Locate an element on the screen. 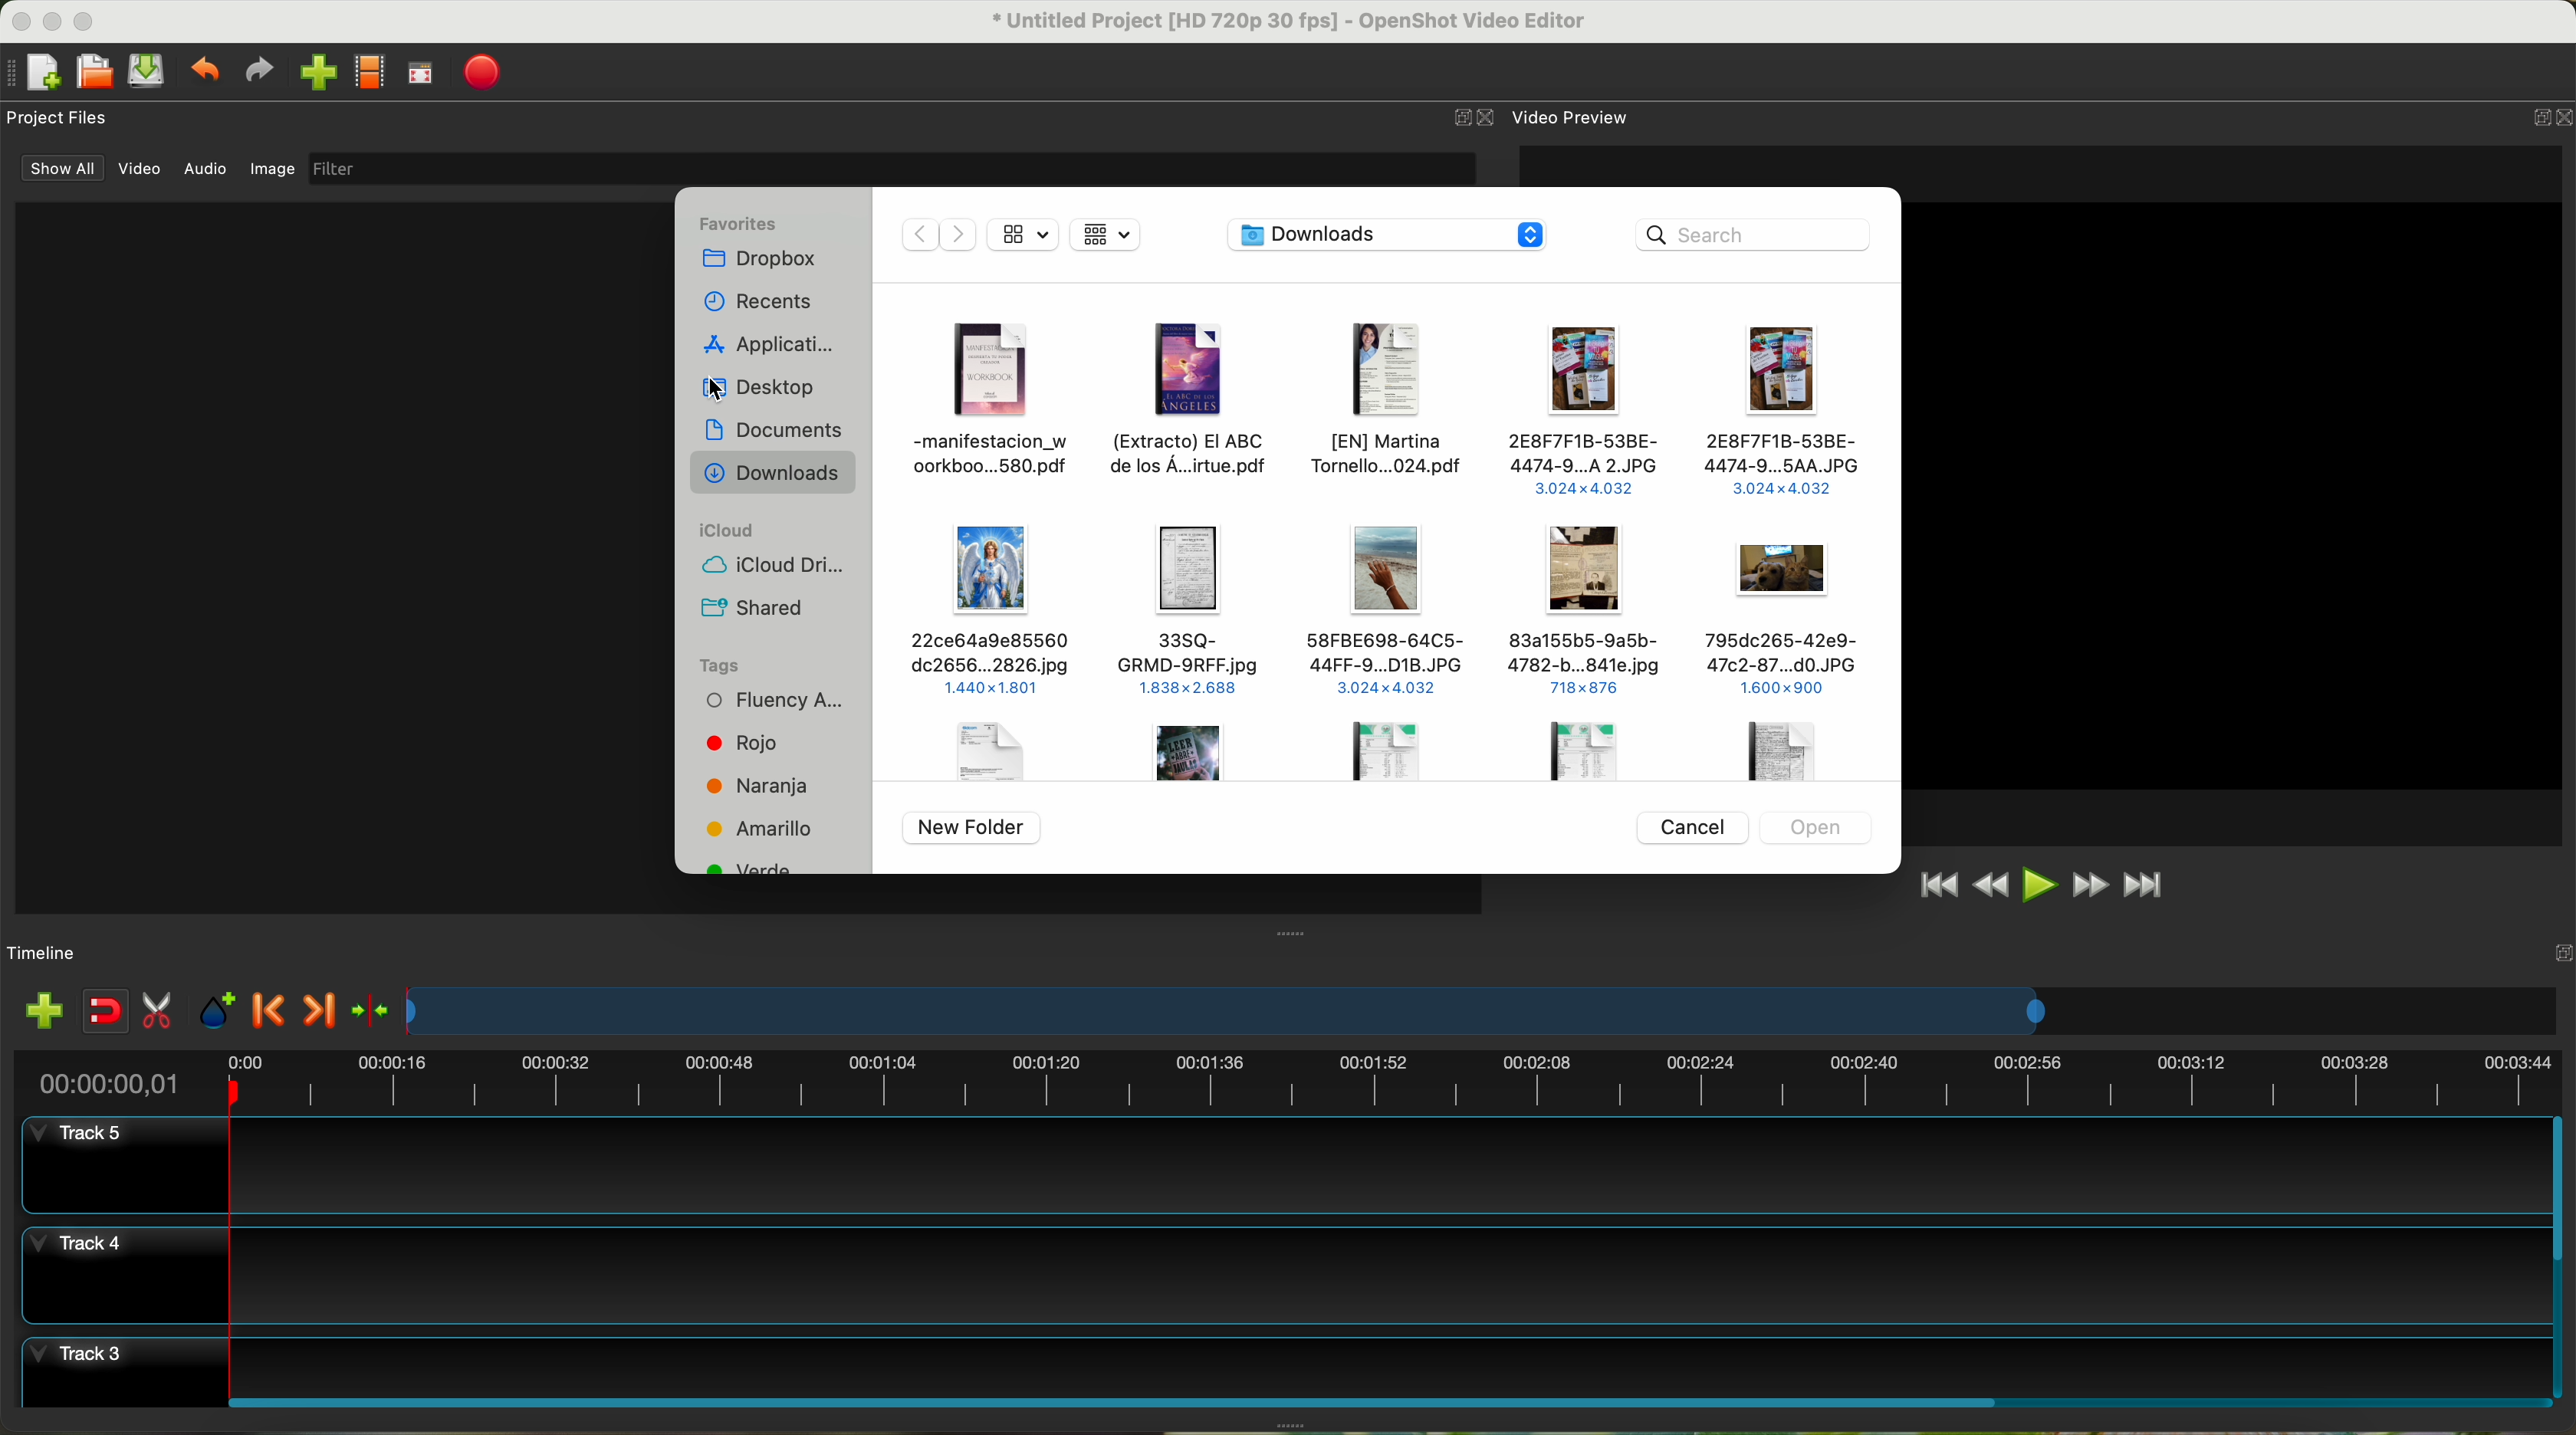  close is located at coordinates (1476, 118).